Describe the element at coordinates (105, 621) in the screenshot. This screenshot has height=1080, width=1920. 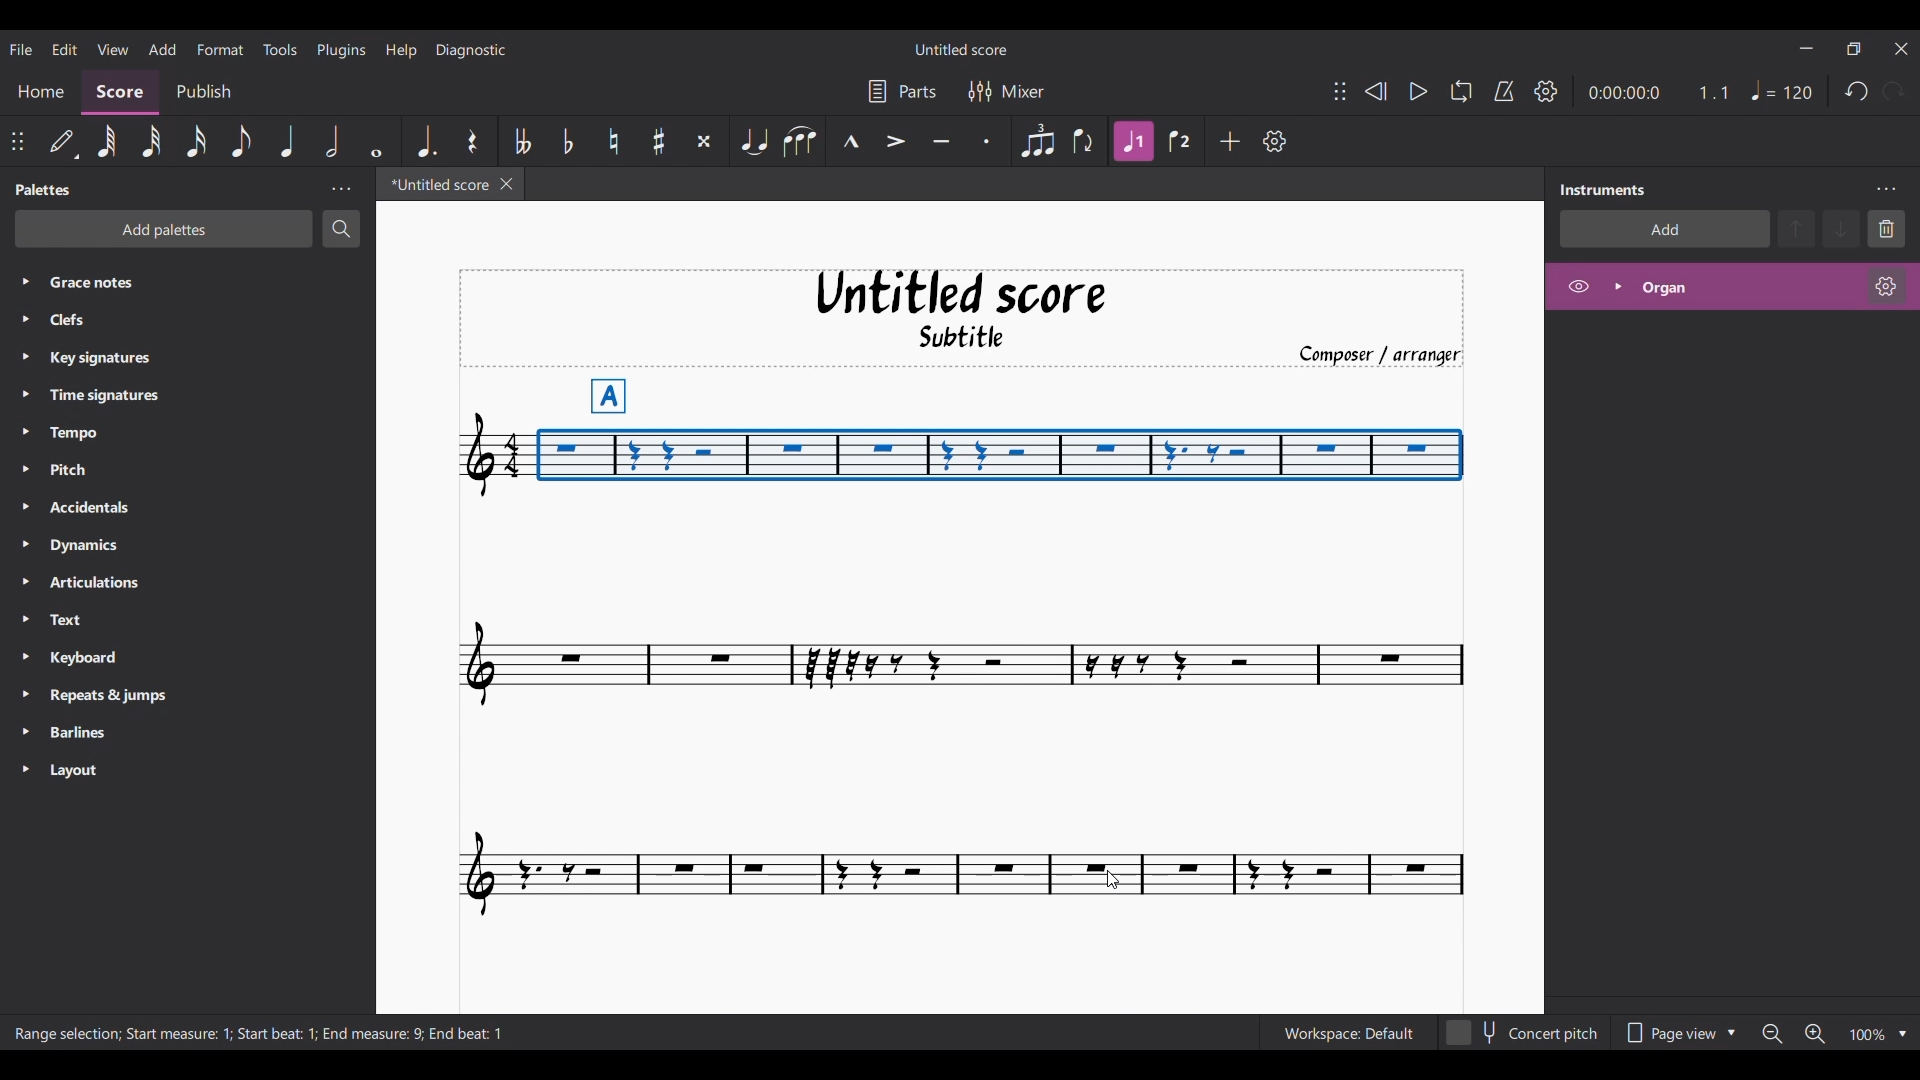
I see `Text` at that location.